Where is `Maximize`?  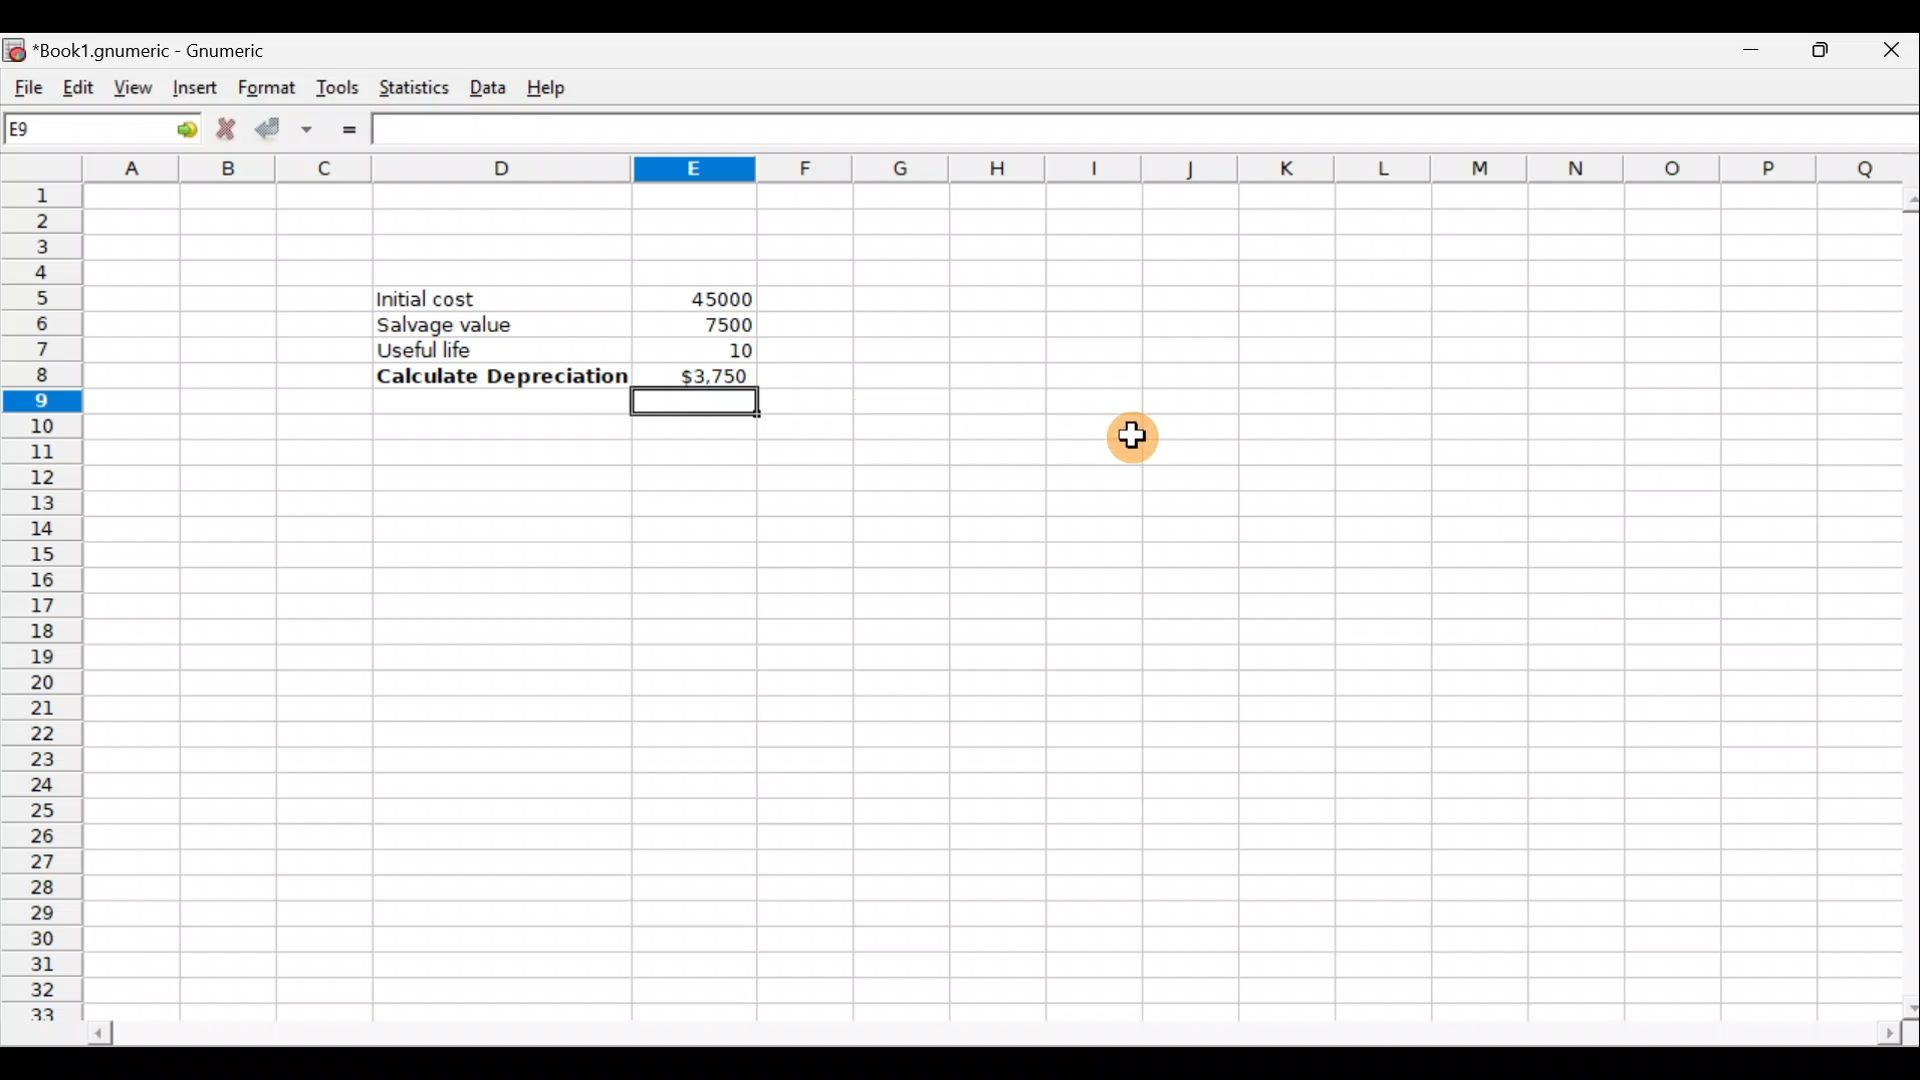 Maximize is located at coordinates (1810, 54).